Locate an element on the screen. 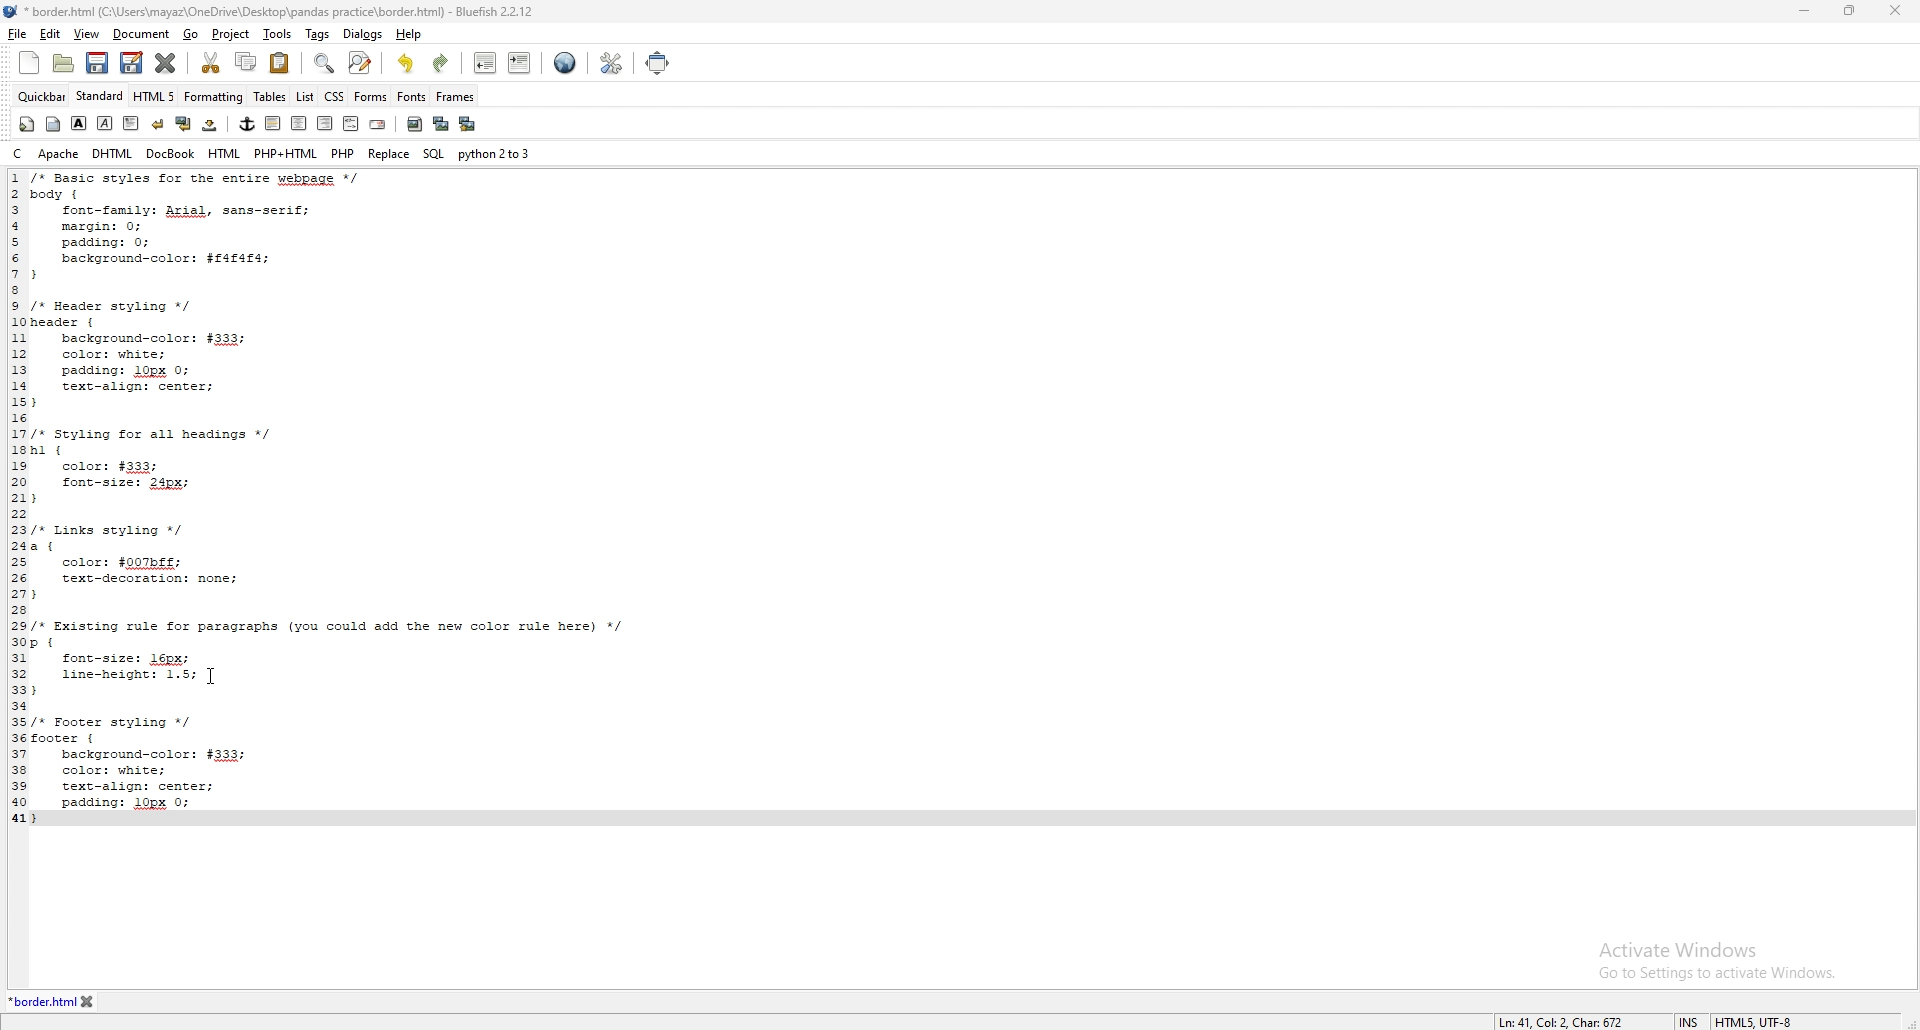  new is located at coordinates (29, 62).